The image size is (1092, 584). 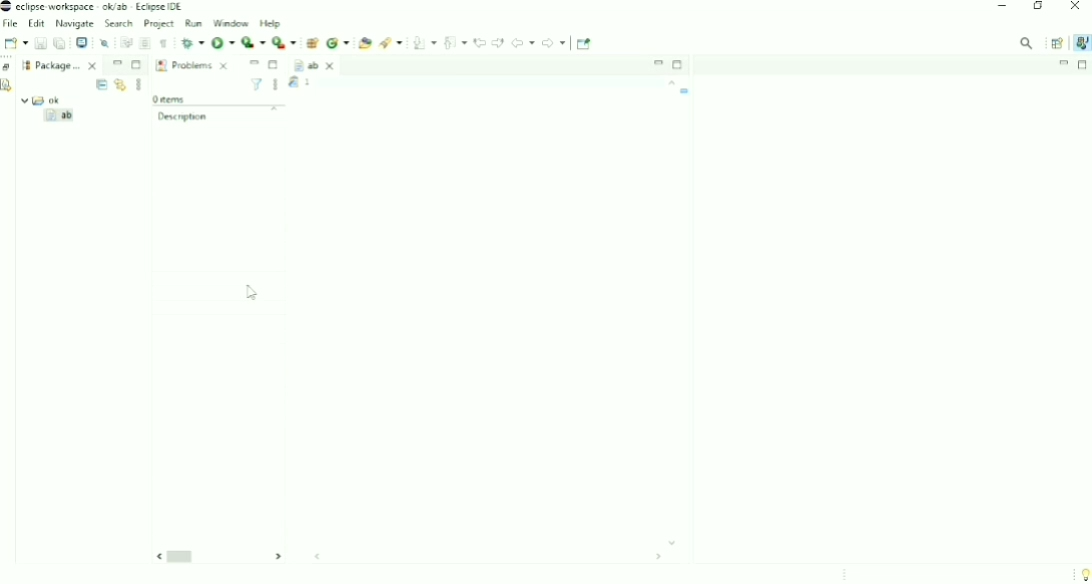 What do you see at coordinates (191, 23) in the screenshot?
I see `Run` at bounding box center [191, 23].